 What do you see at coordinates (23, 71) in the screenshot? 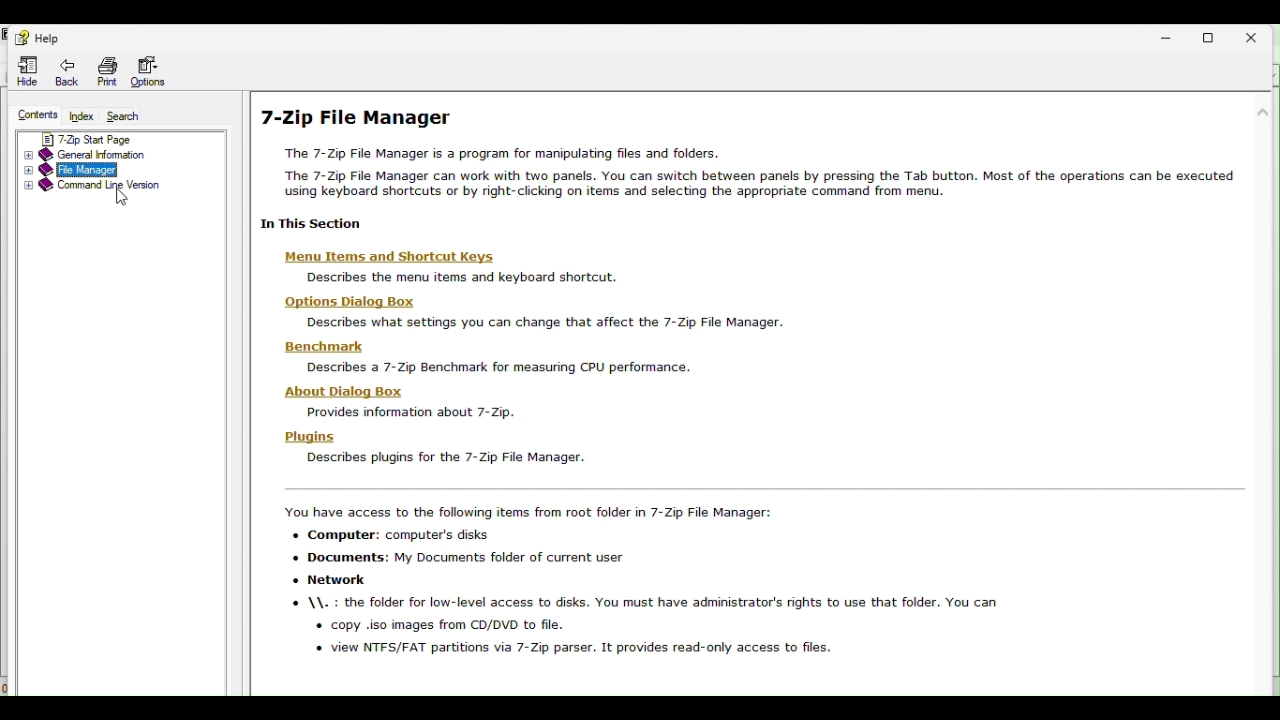
I see `Hide` at bounding box center [23, 71].